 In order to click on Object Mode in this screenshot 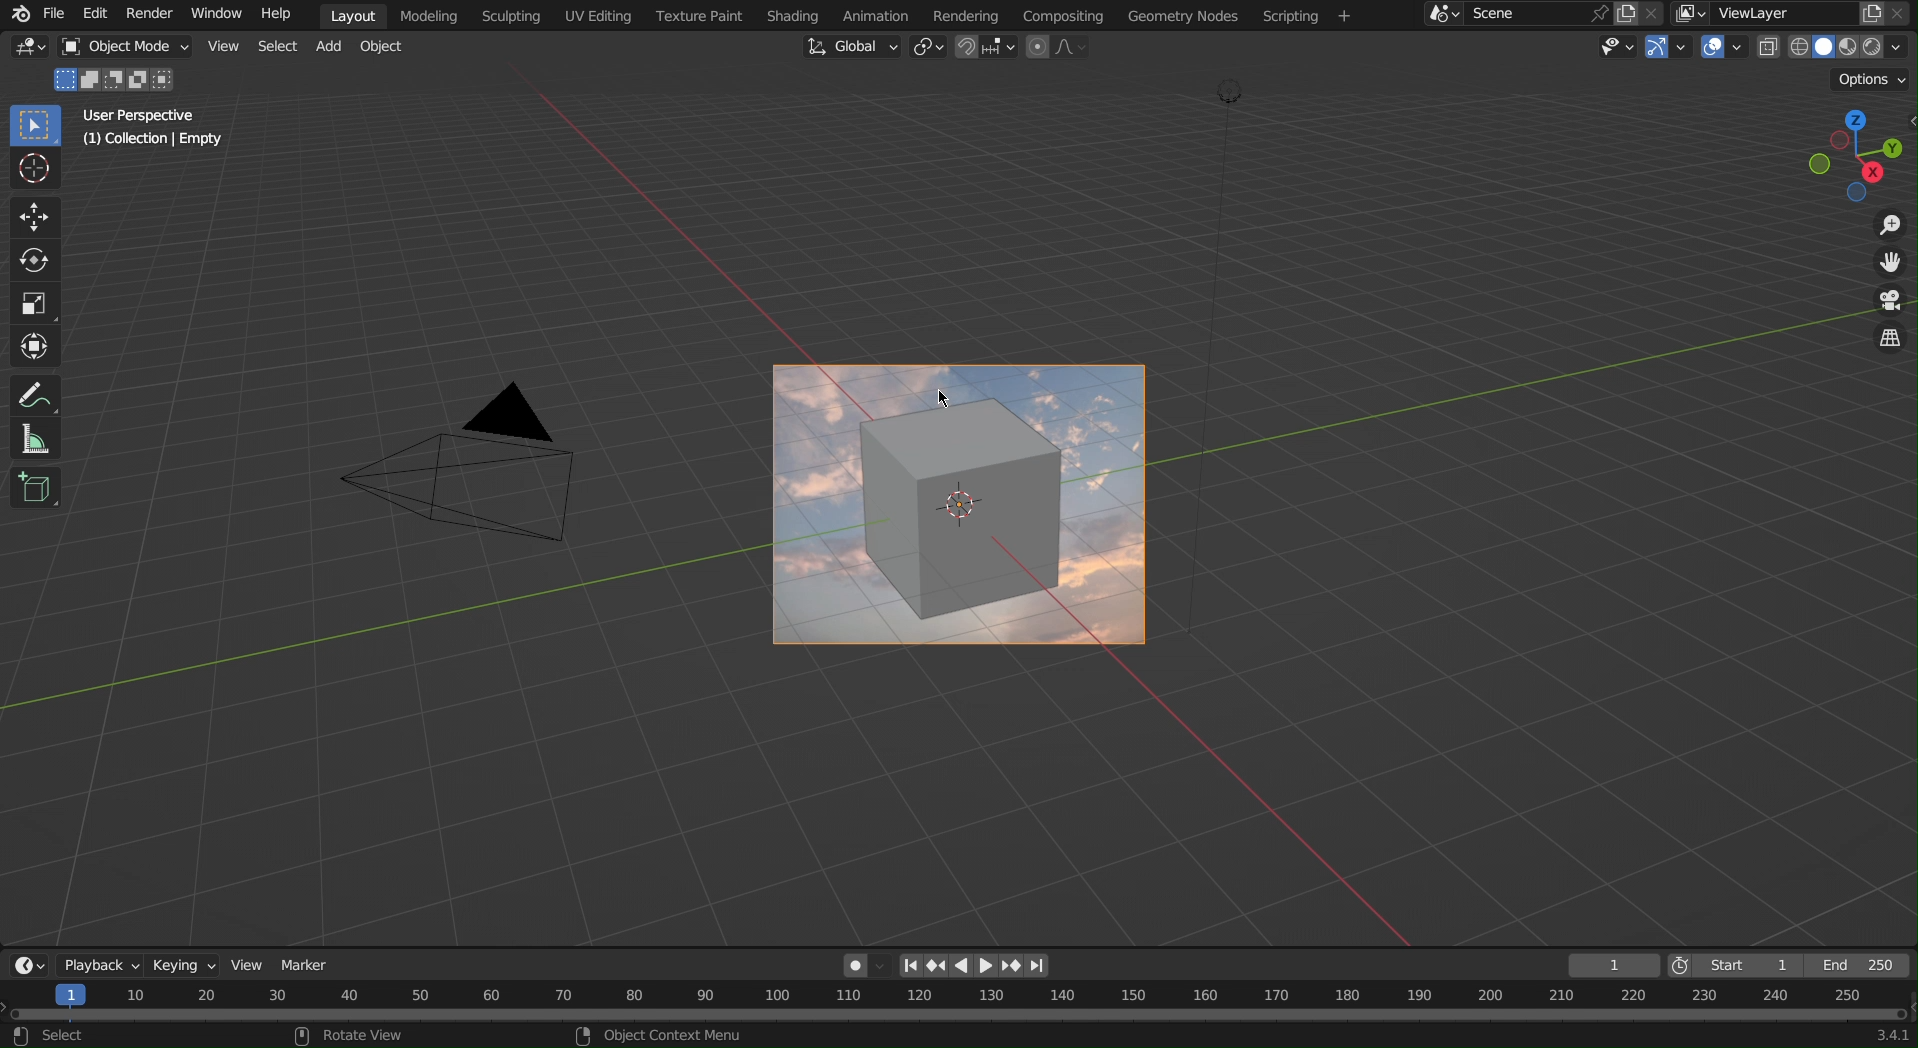, I will do `click(126, 48)`.